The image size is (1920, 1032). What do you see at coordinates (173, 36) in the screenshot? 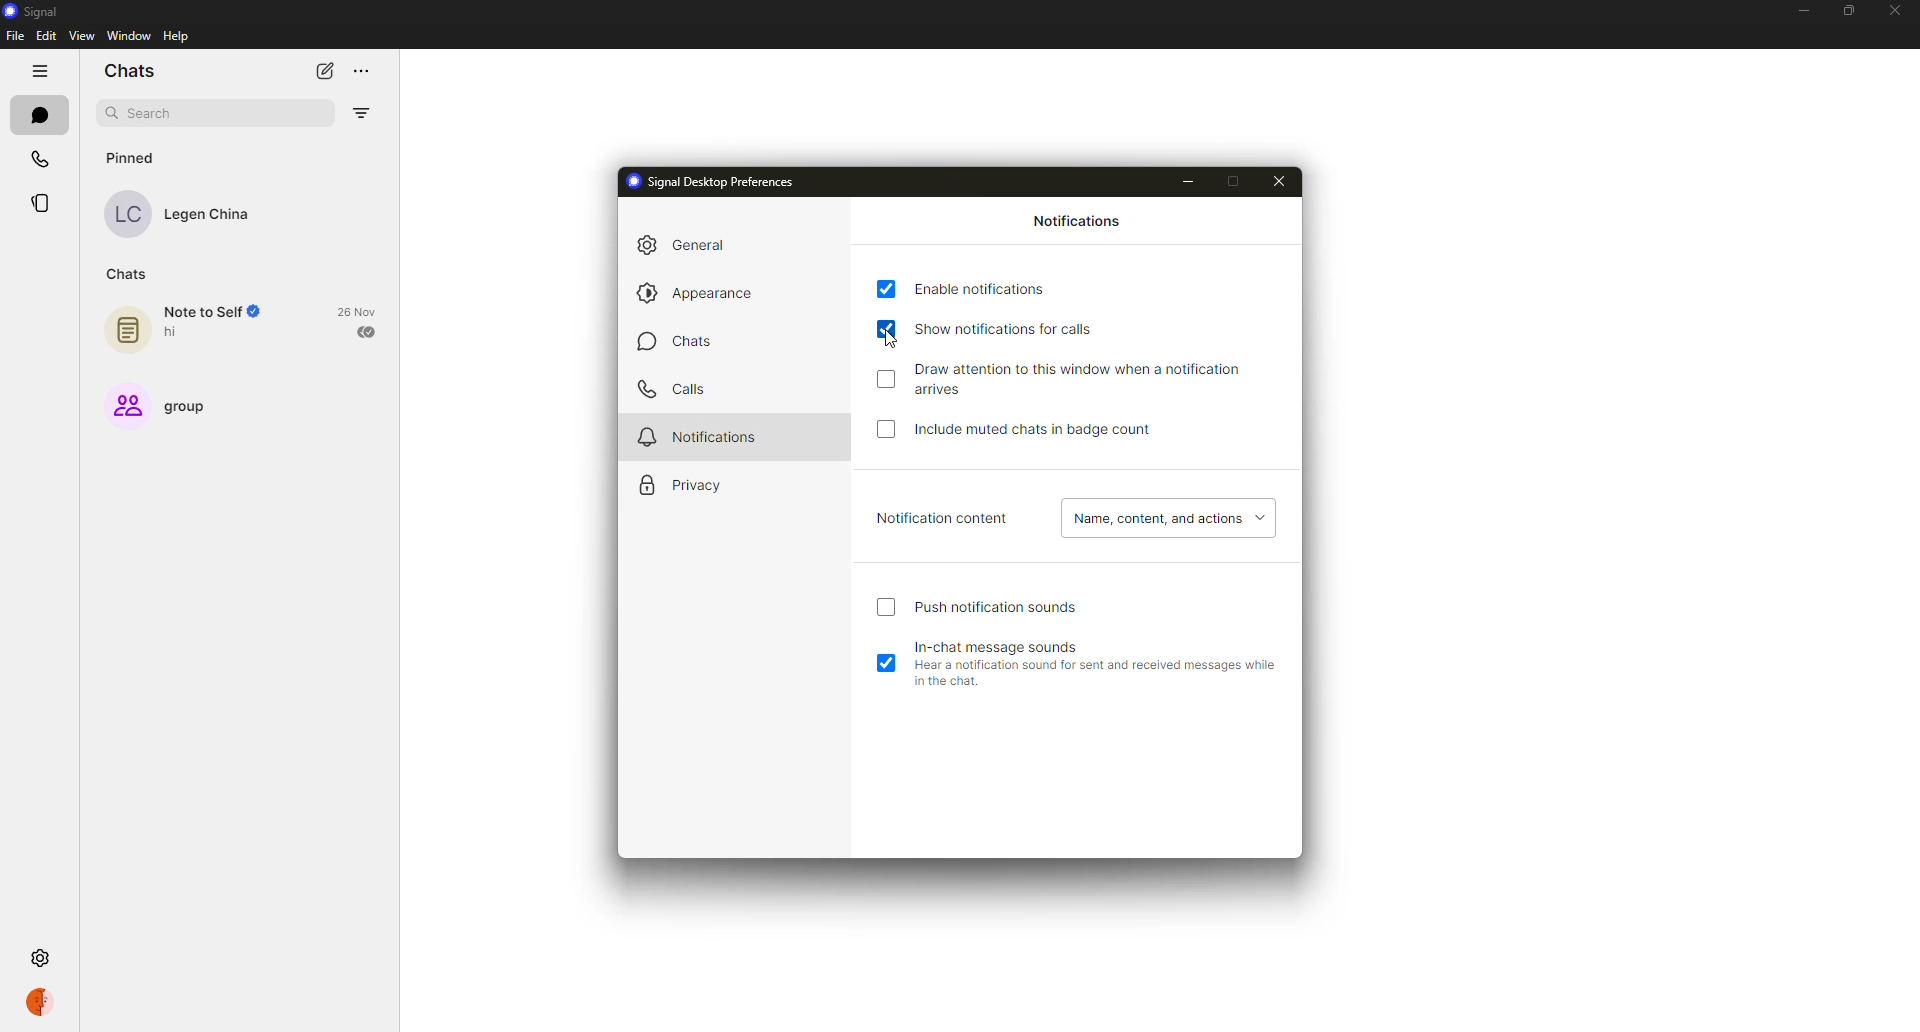
I see `help` at bounding box center [173, 36].